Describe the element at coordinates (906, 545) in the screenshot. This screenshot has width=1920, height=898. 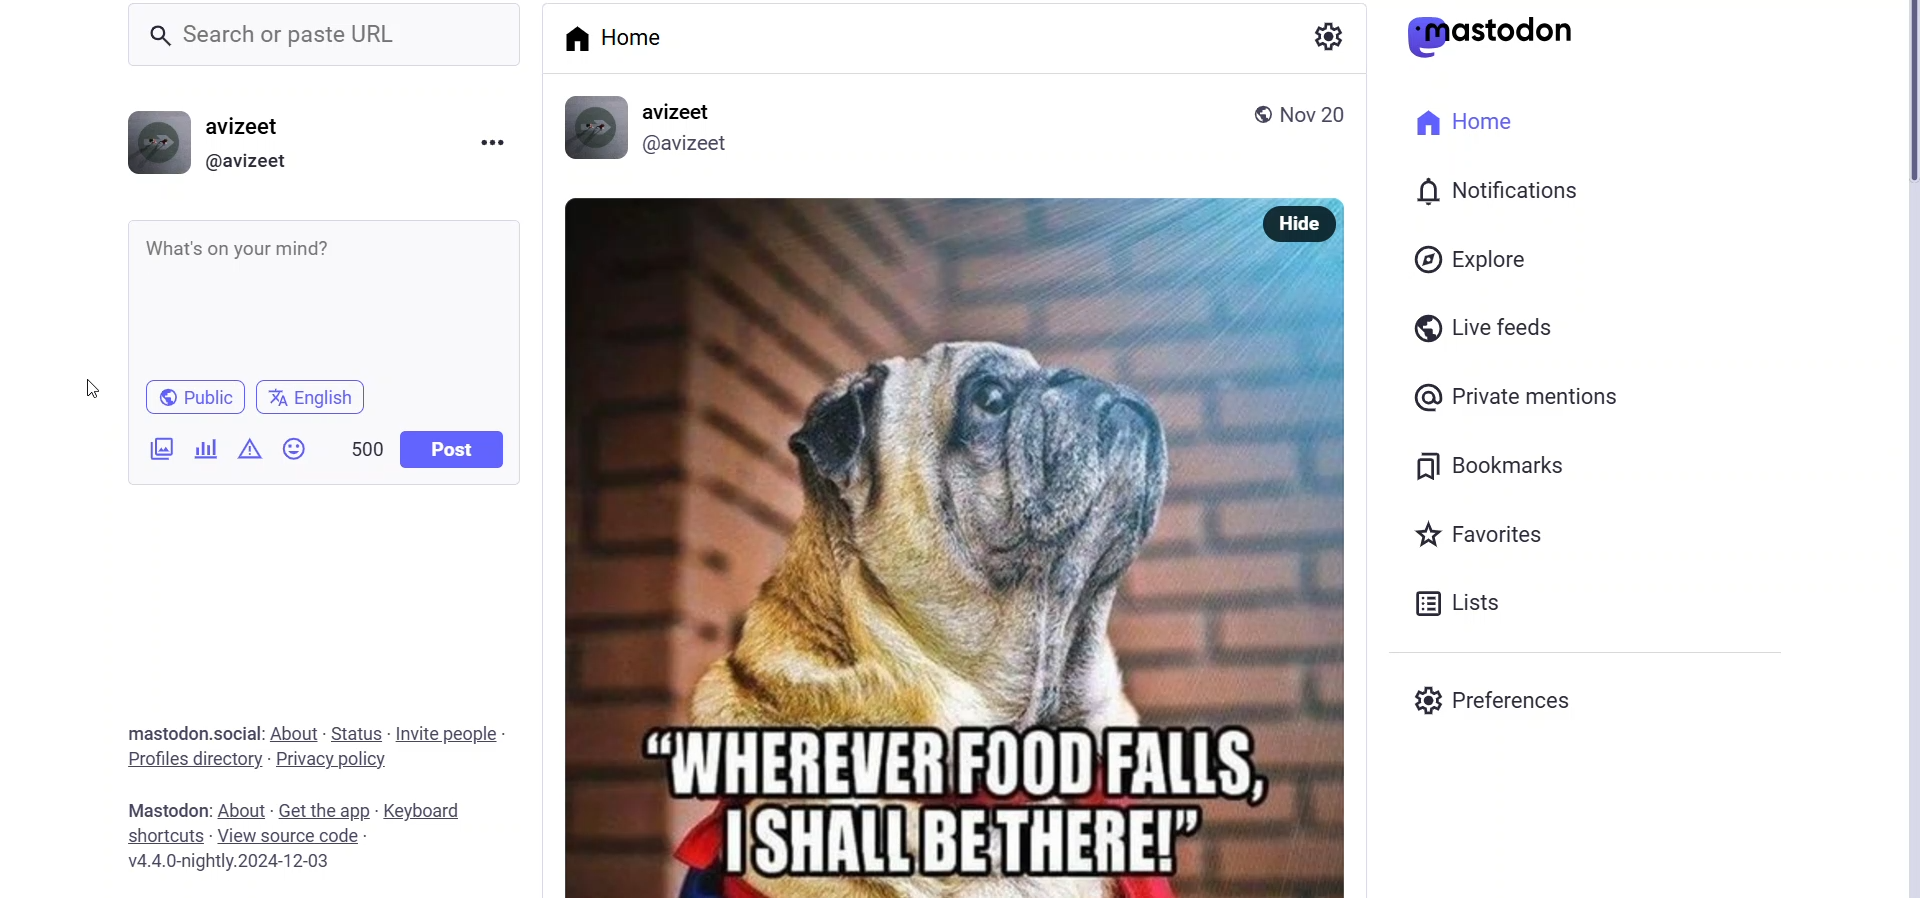
I see `posted picture` at that location.